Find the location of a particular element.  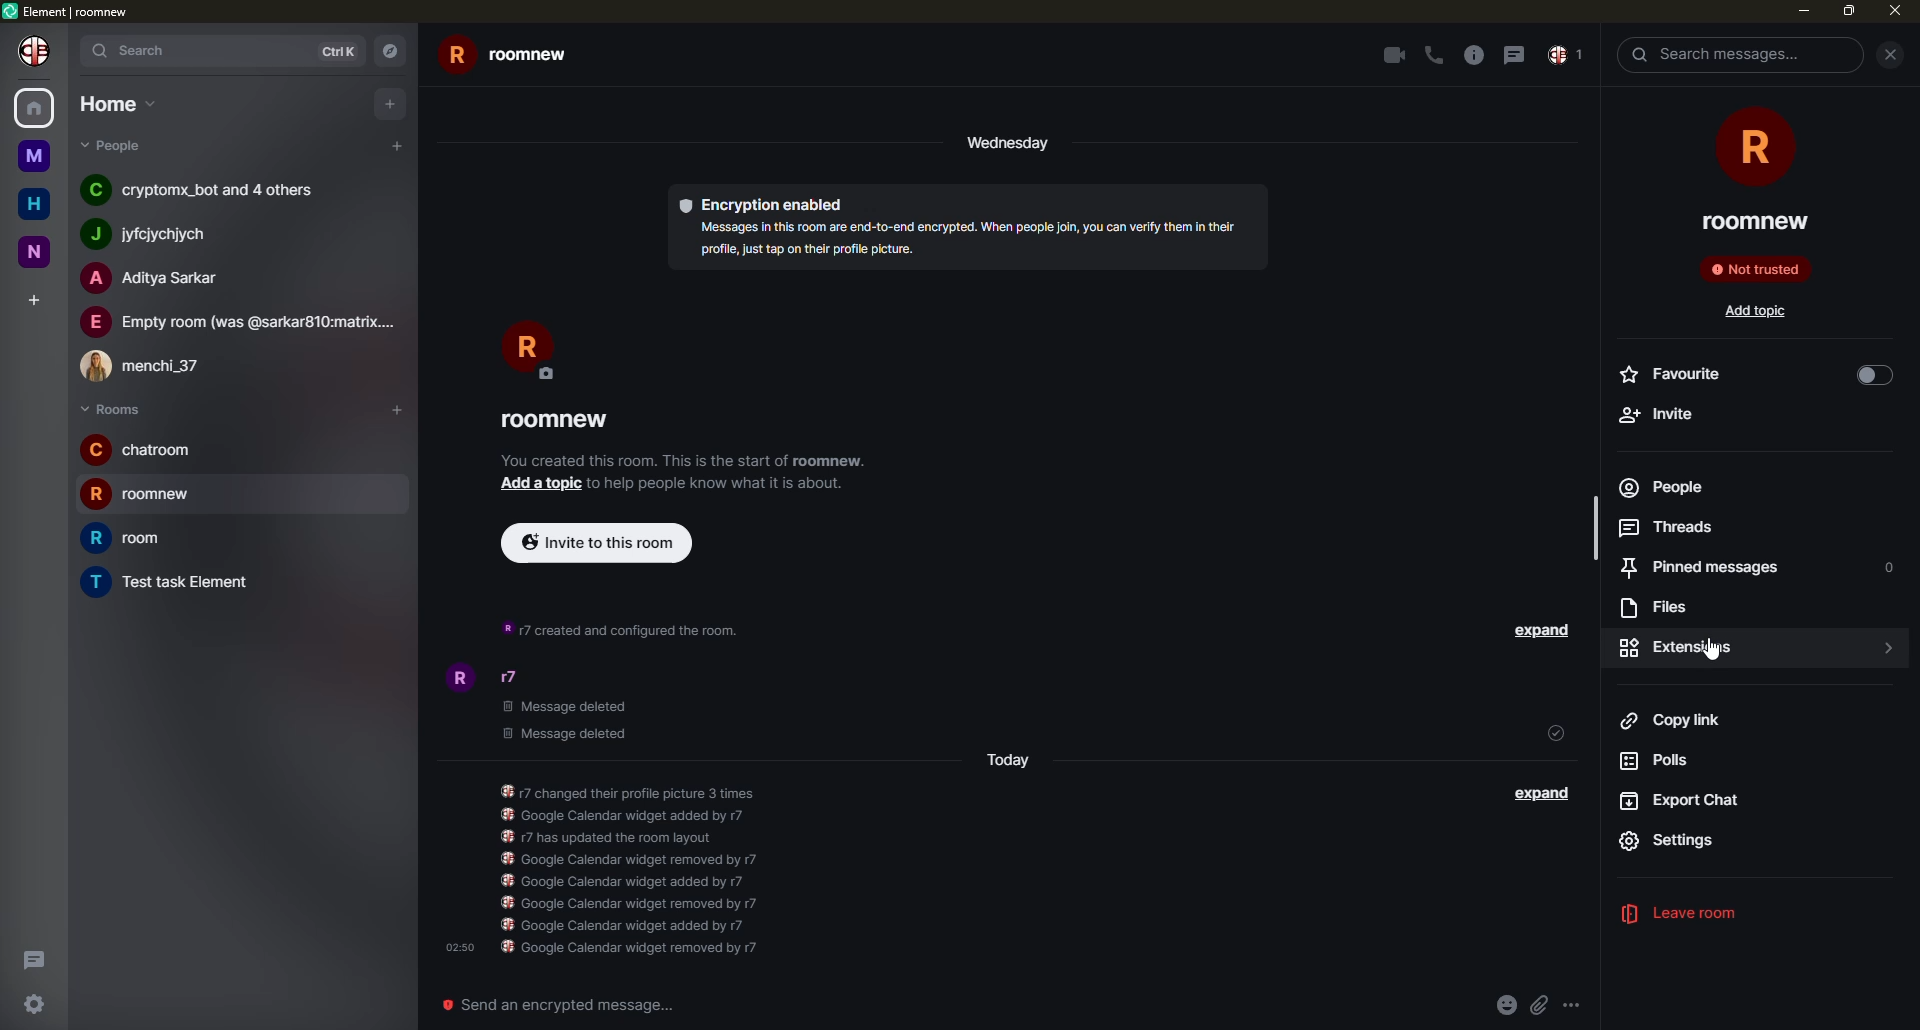

people is located at coordinates (159, 279).